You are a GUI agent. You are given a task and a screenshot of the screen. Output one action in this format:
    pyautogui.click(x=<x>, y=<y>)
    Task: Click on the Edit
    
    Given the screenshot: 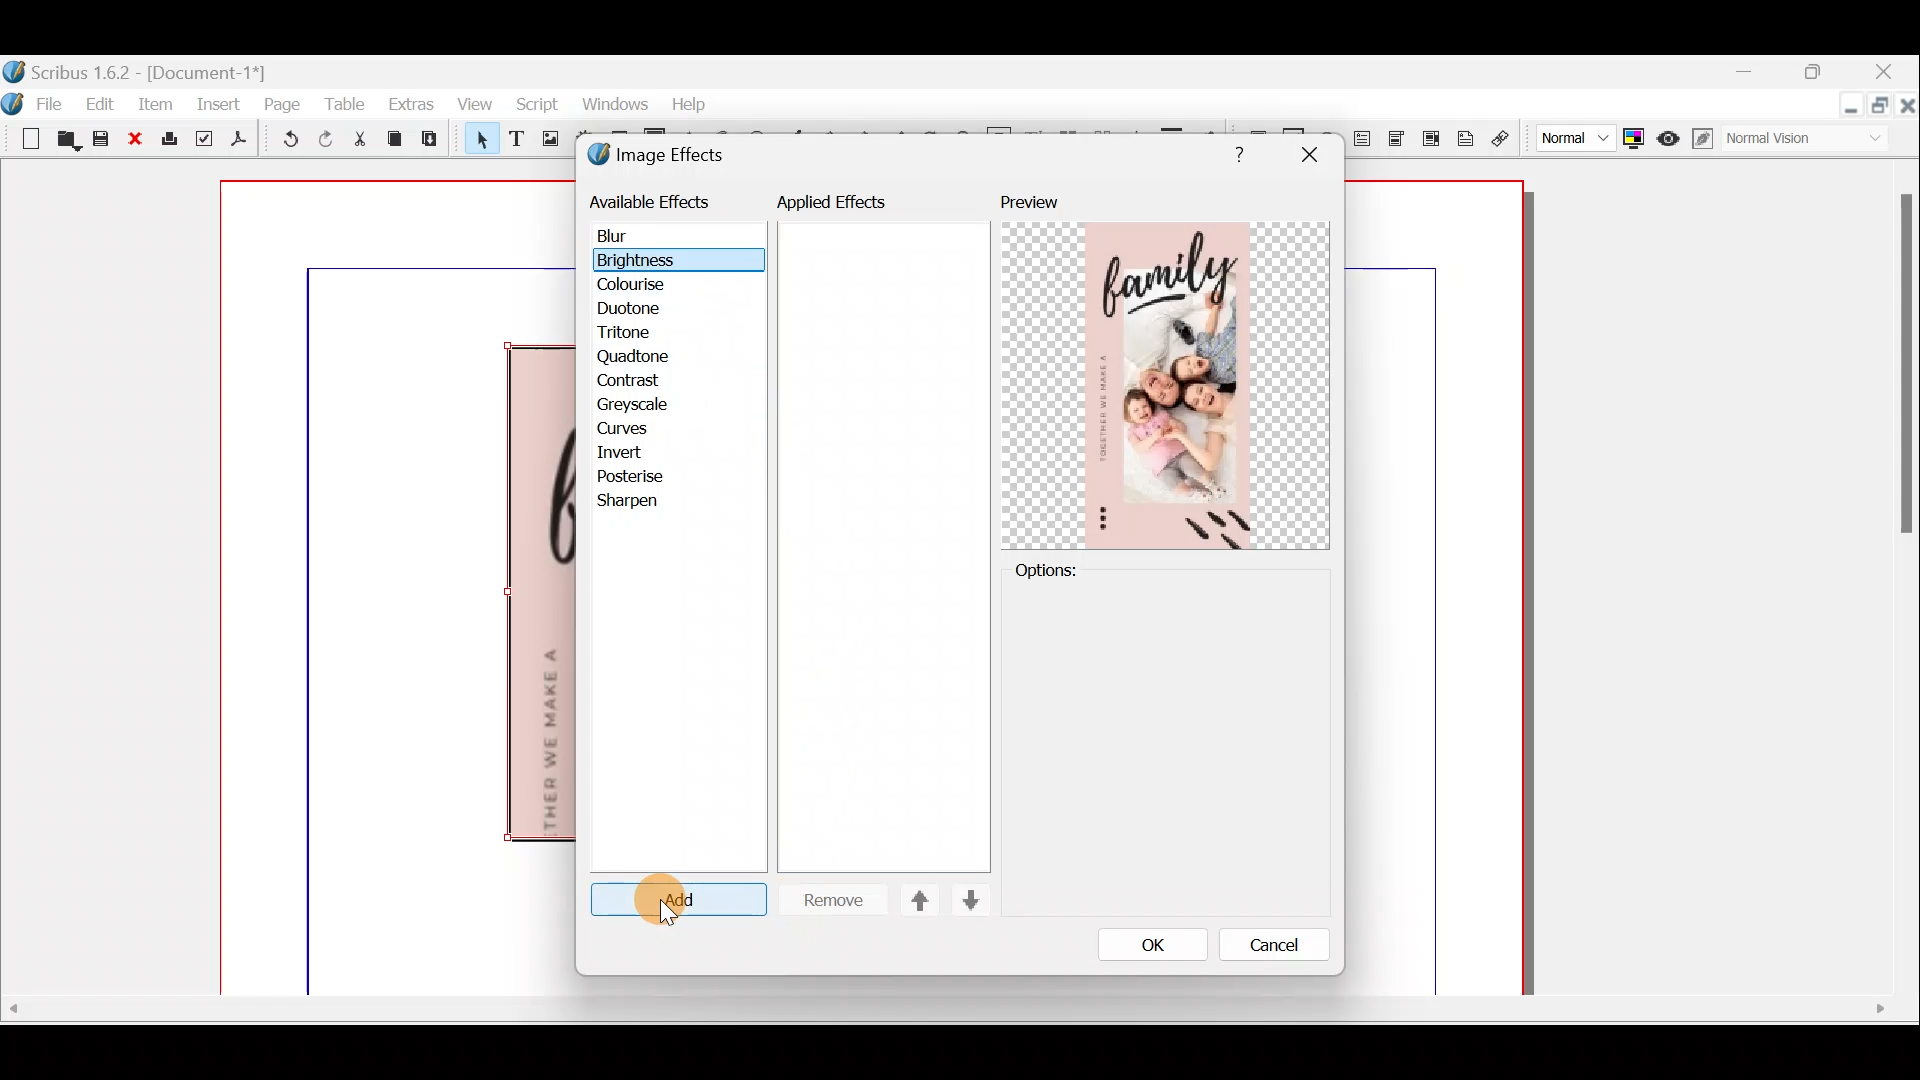 What is the action you would take?
    pyautogui.click(x=103, y=103)
    